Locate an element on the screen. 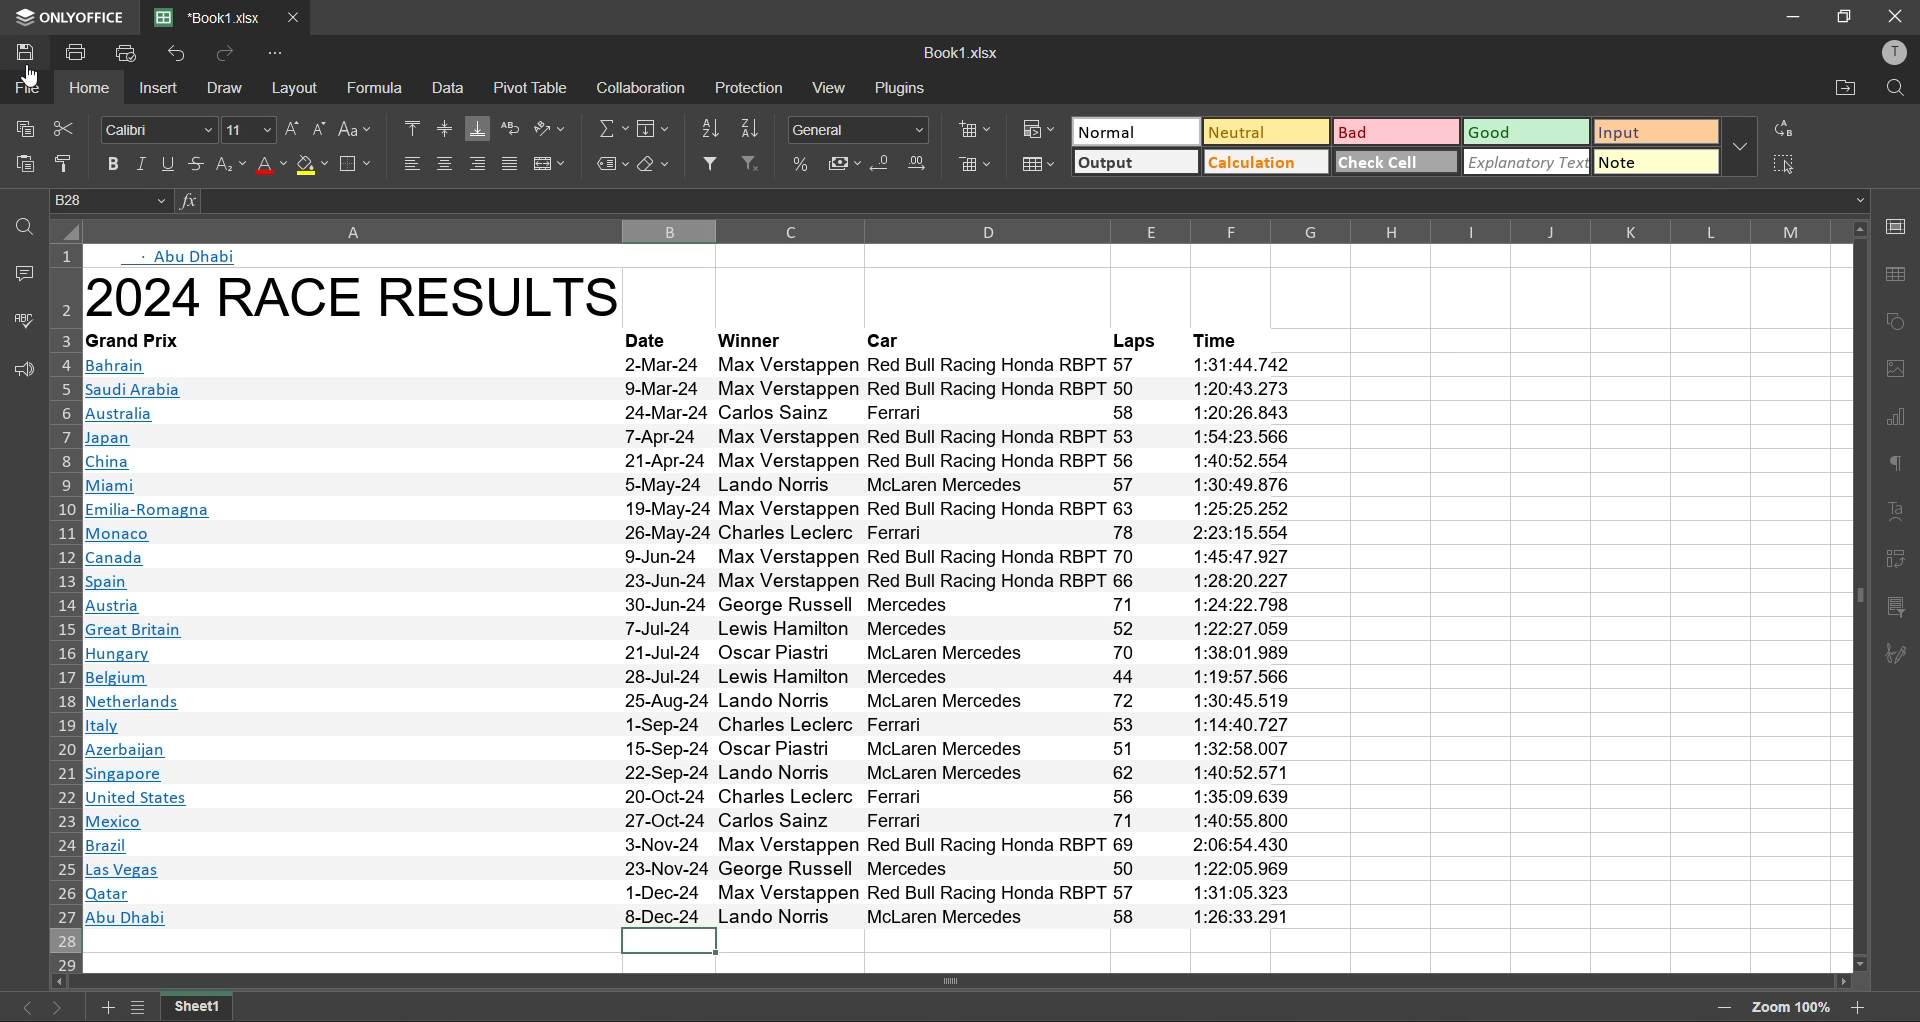 Image resolution: width=1920 pixels, height=1022 pixels. named ranges is located at coordinates (607, 163).